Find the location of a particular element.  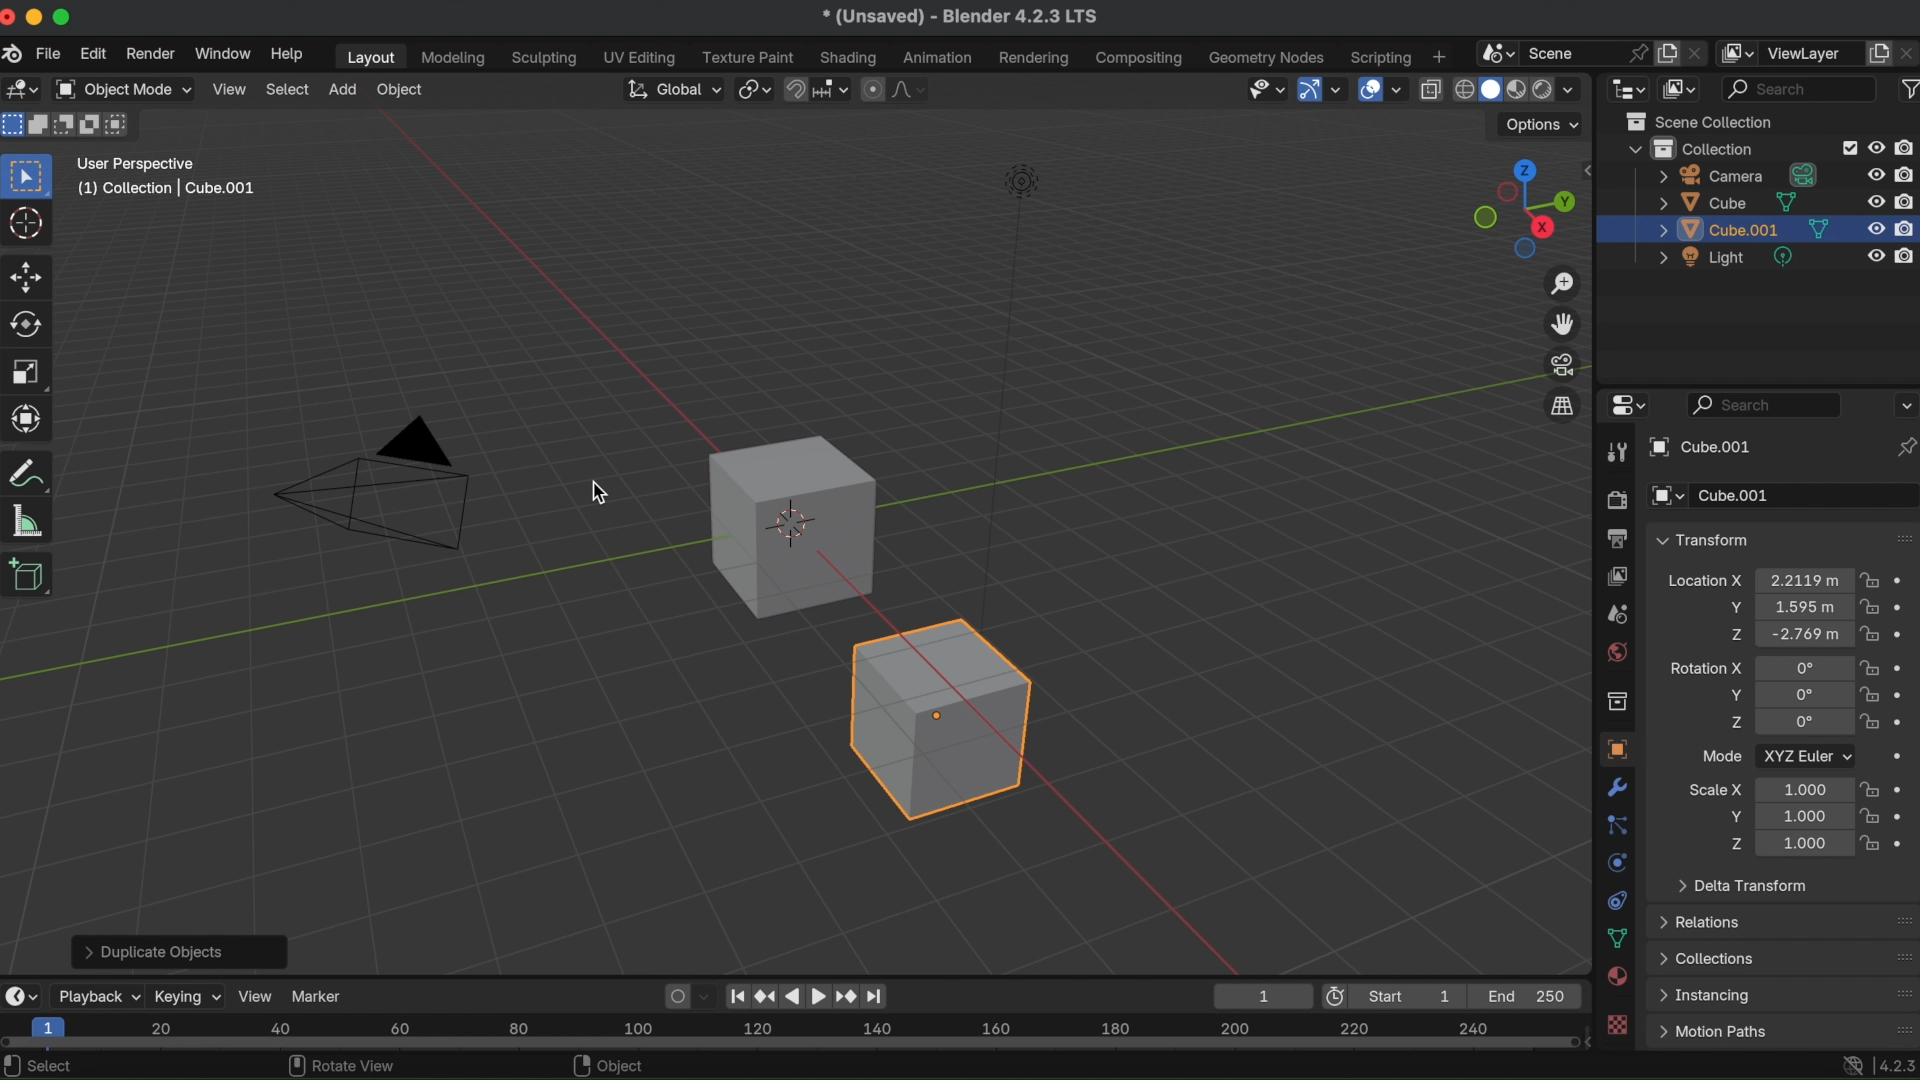

hide in viewport is located at coordinates (1876, 145).